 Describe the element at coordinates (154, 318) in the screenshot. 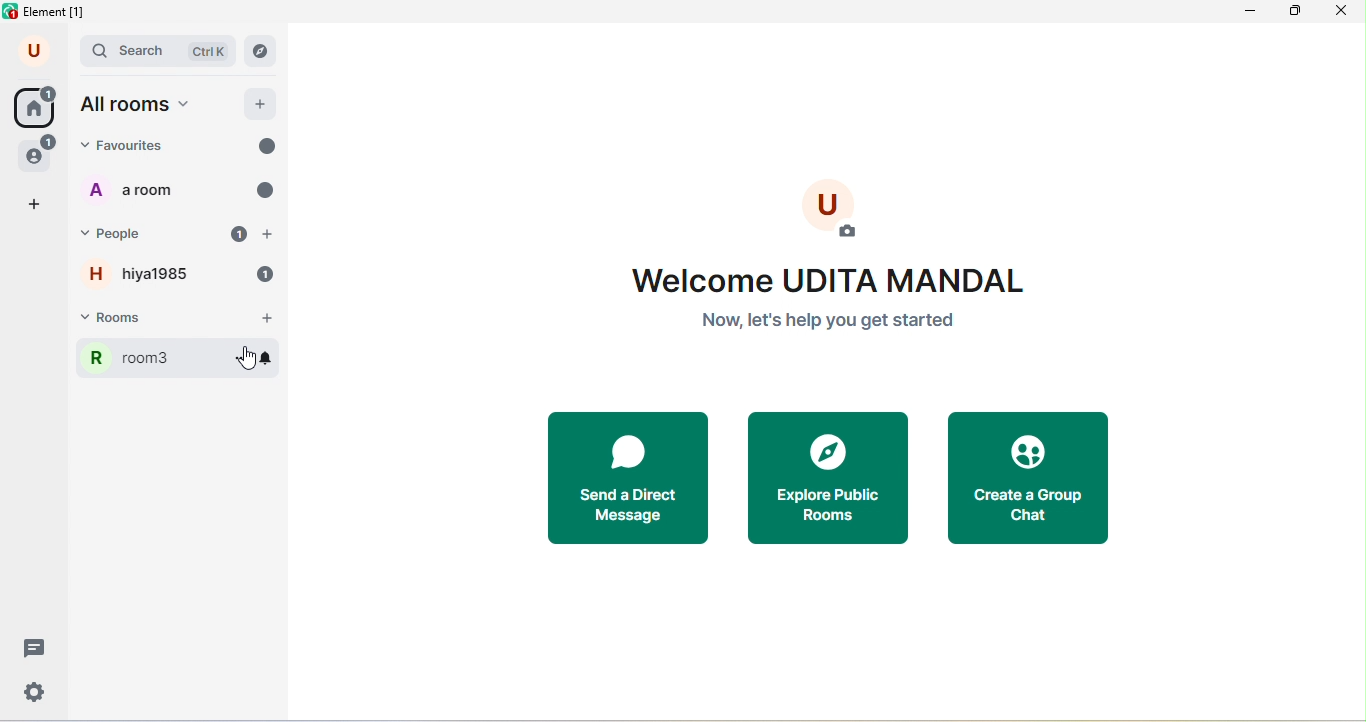

I see `rooms` at that location.